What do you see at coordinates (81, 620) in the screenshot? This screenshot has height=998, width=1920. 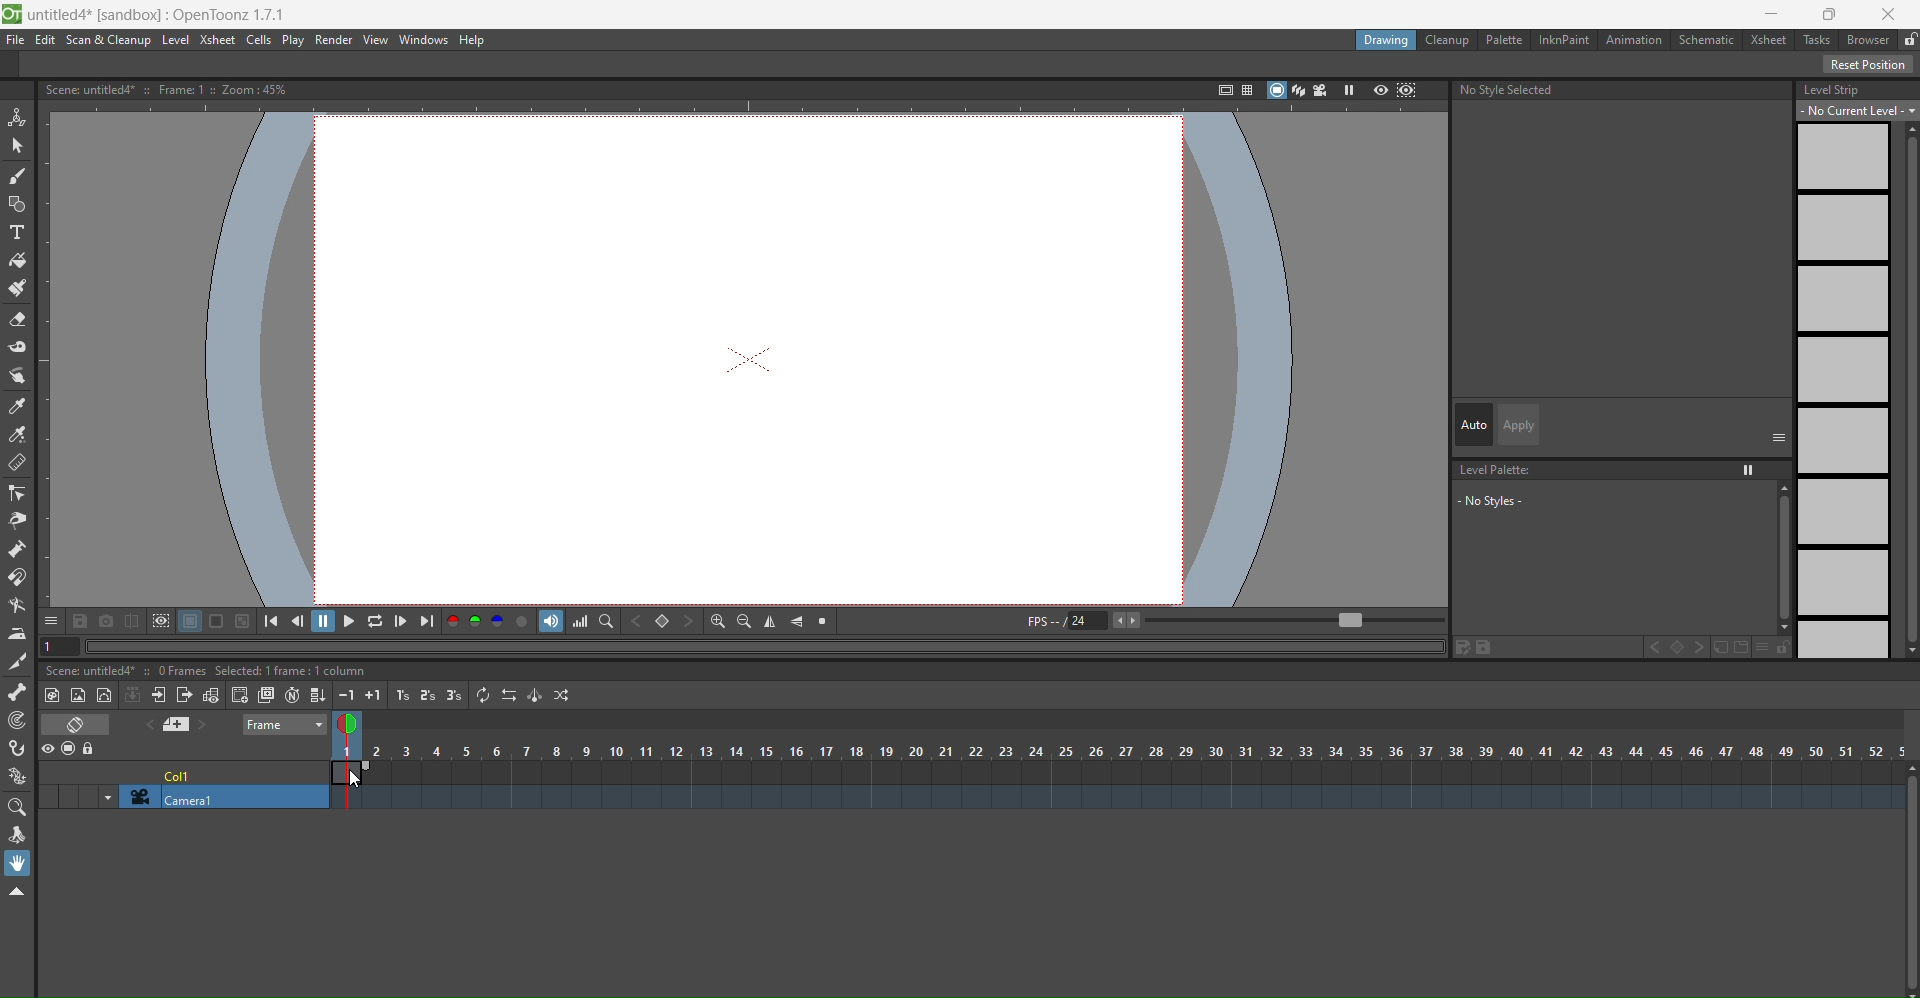 I see `tool` at bounding box center [81, 620].